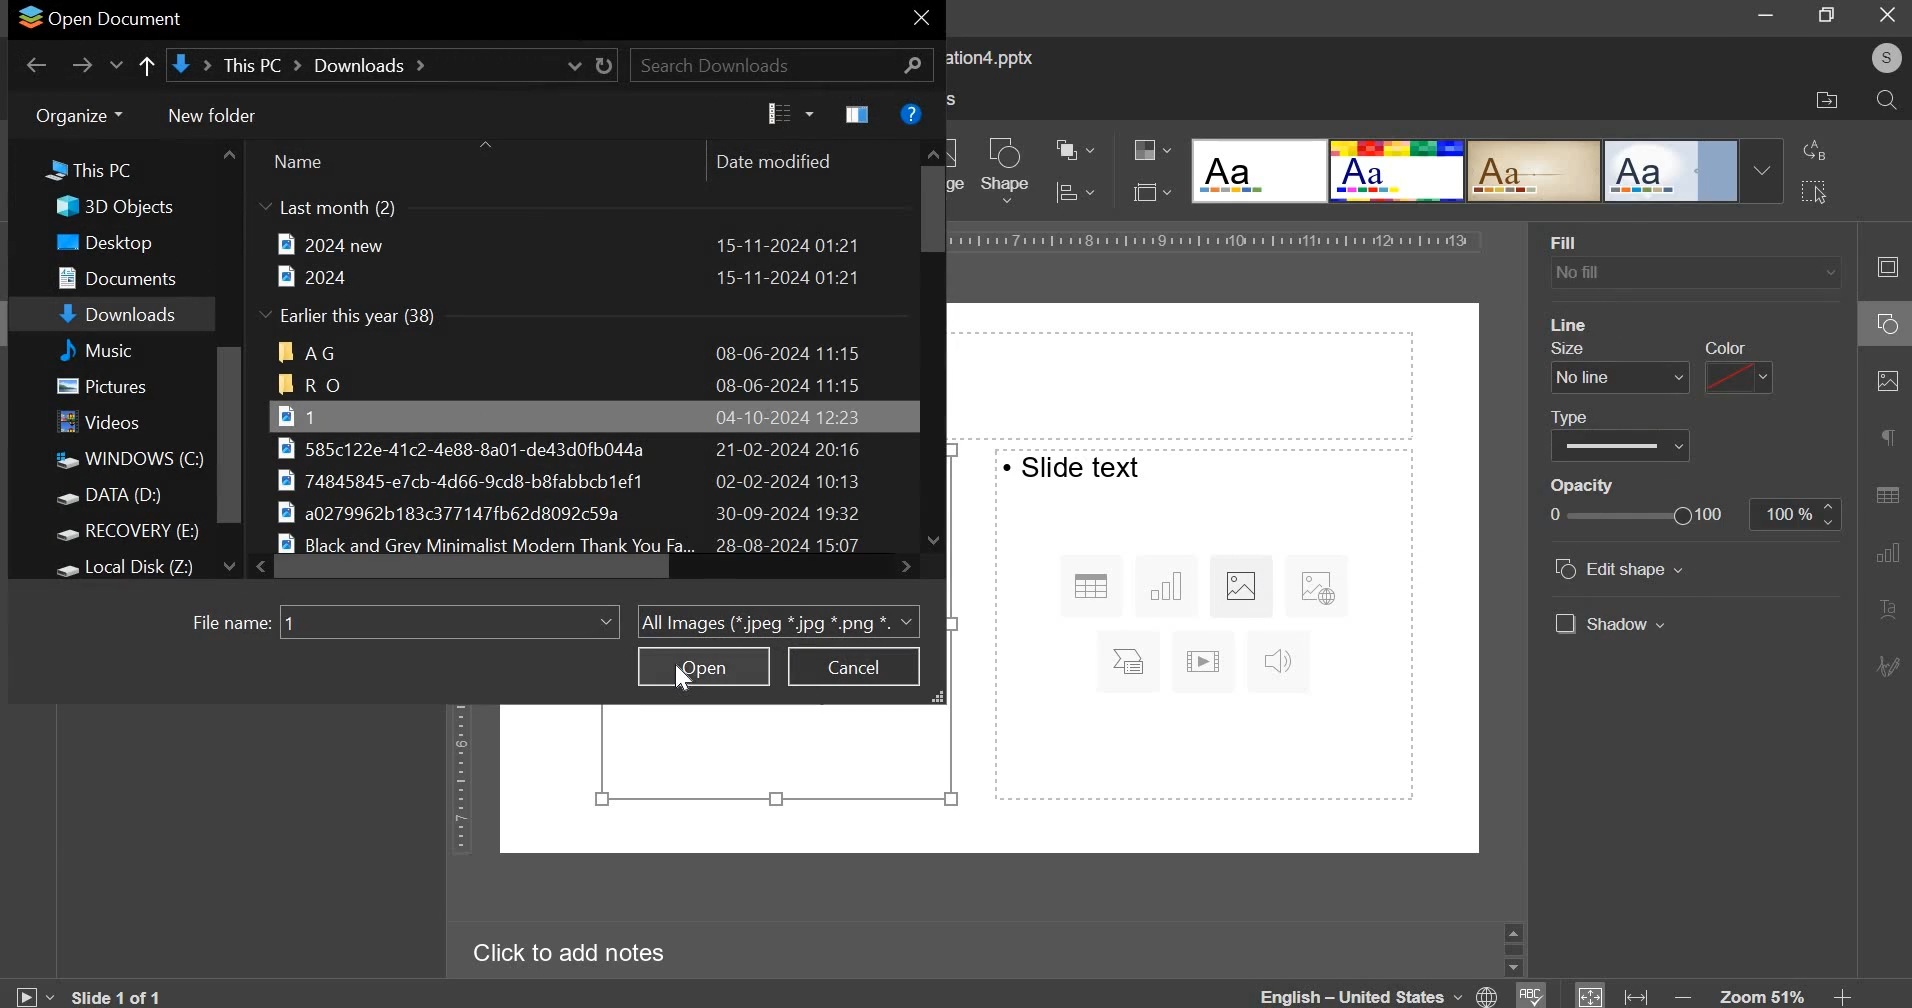  I want to click on text, so click(1074, 467).